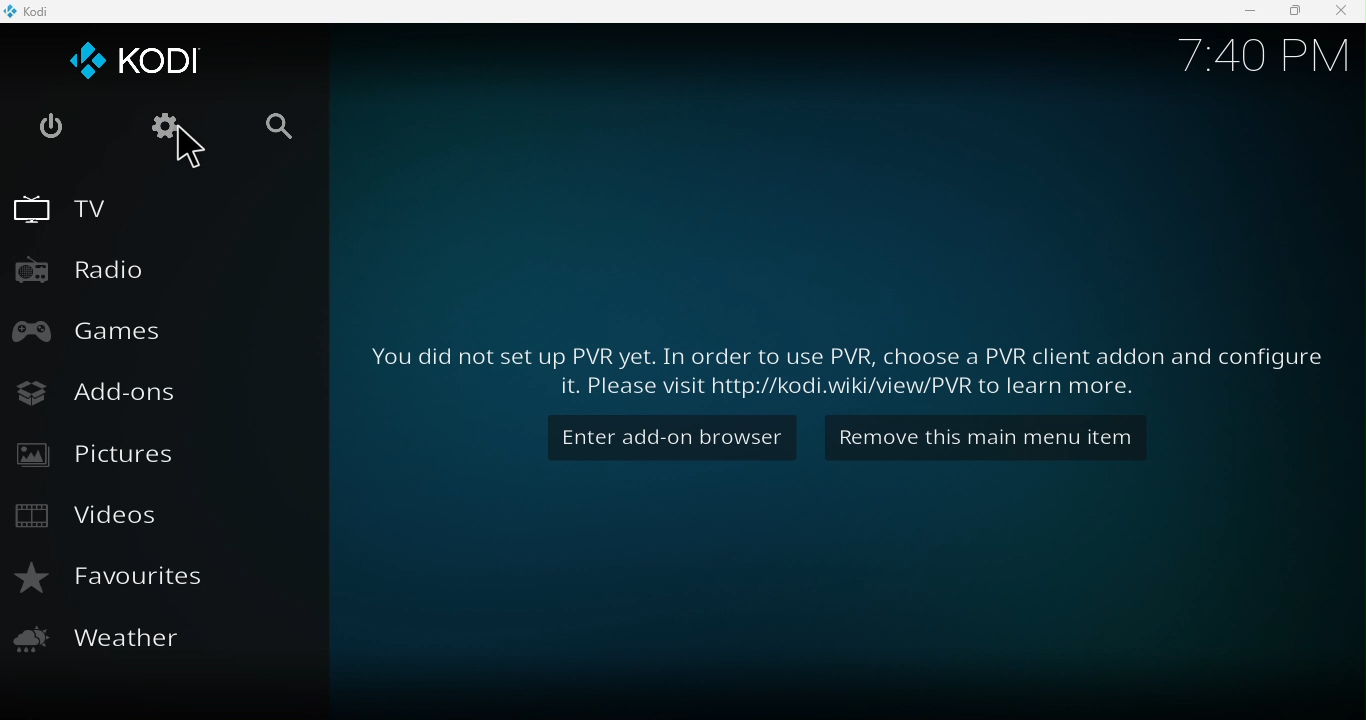 The image size is (1366, 720). I want to click on Radio, so click(97, 275).